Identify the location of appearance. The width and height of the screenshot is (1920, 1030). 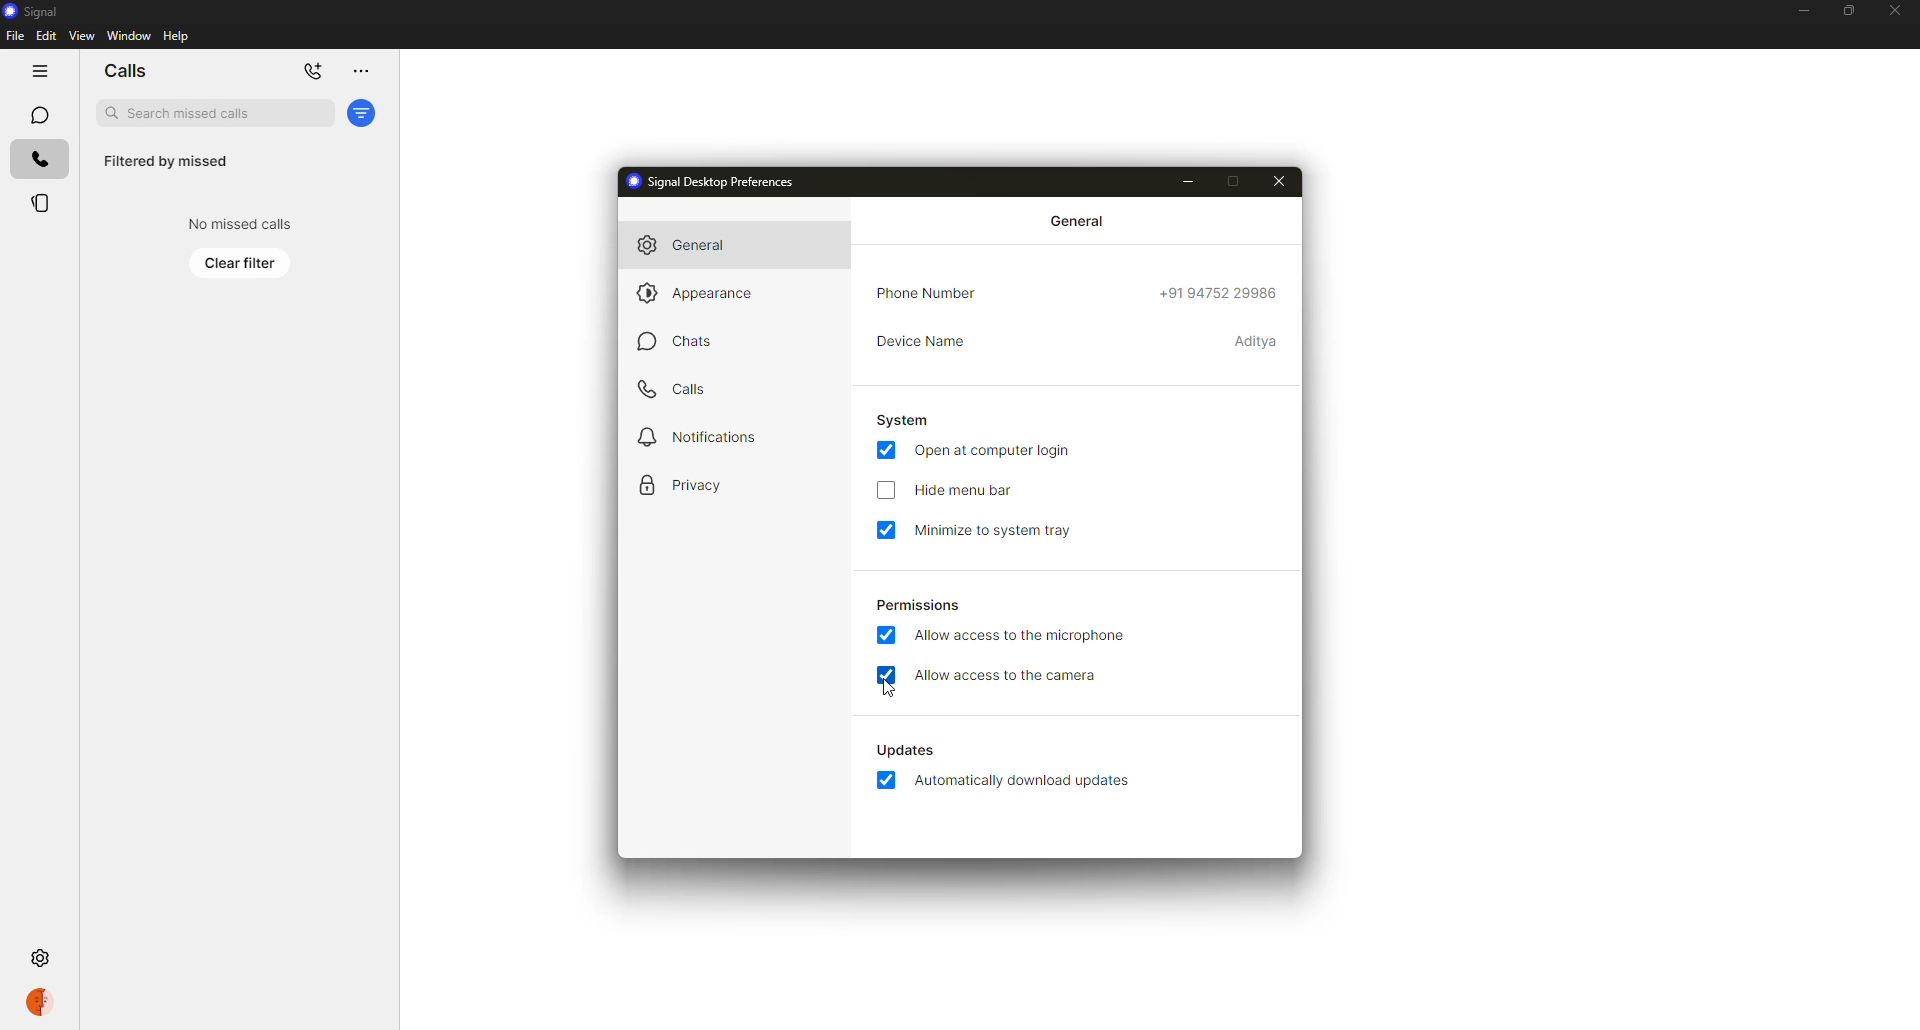
(703, 291).